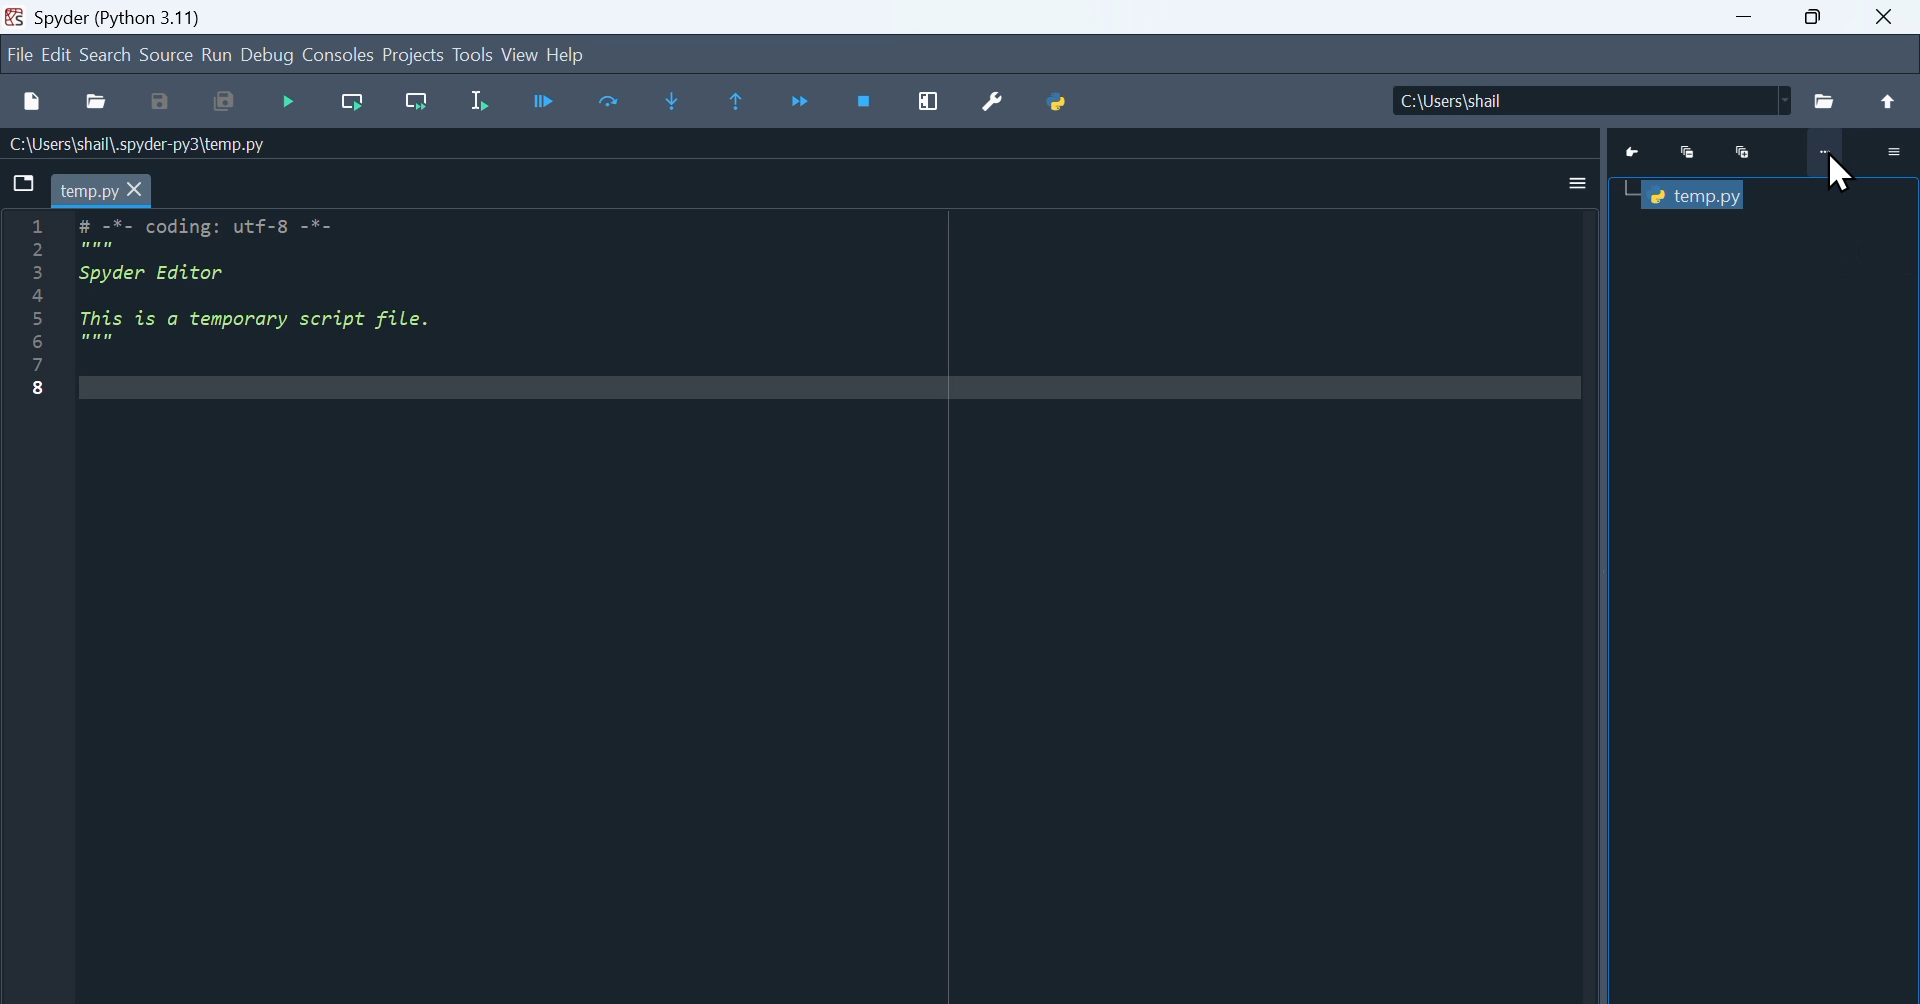  I want to click on Location of the file, so click(1597, 100).